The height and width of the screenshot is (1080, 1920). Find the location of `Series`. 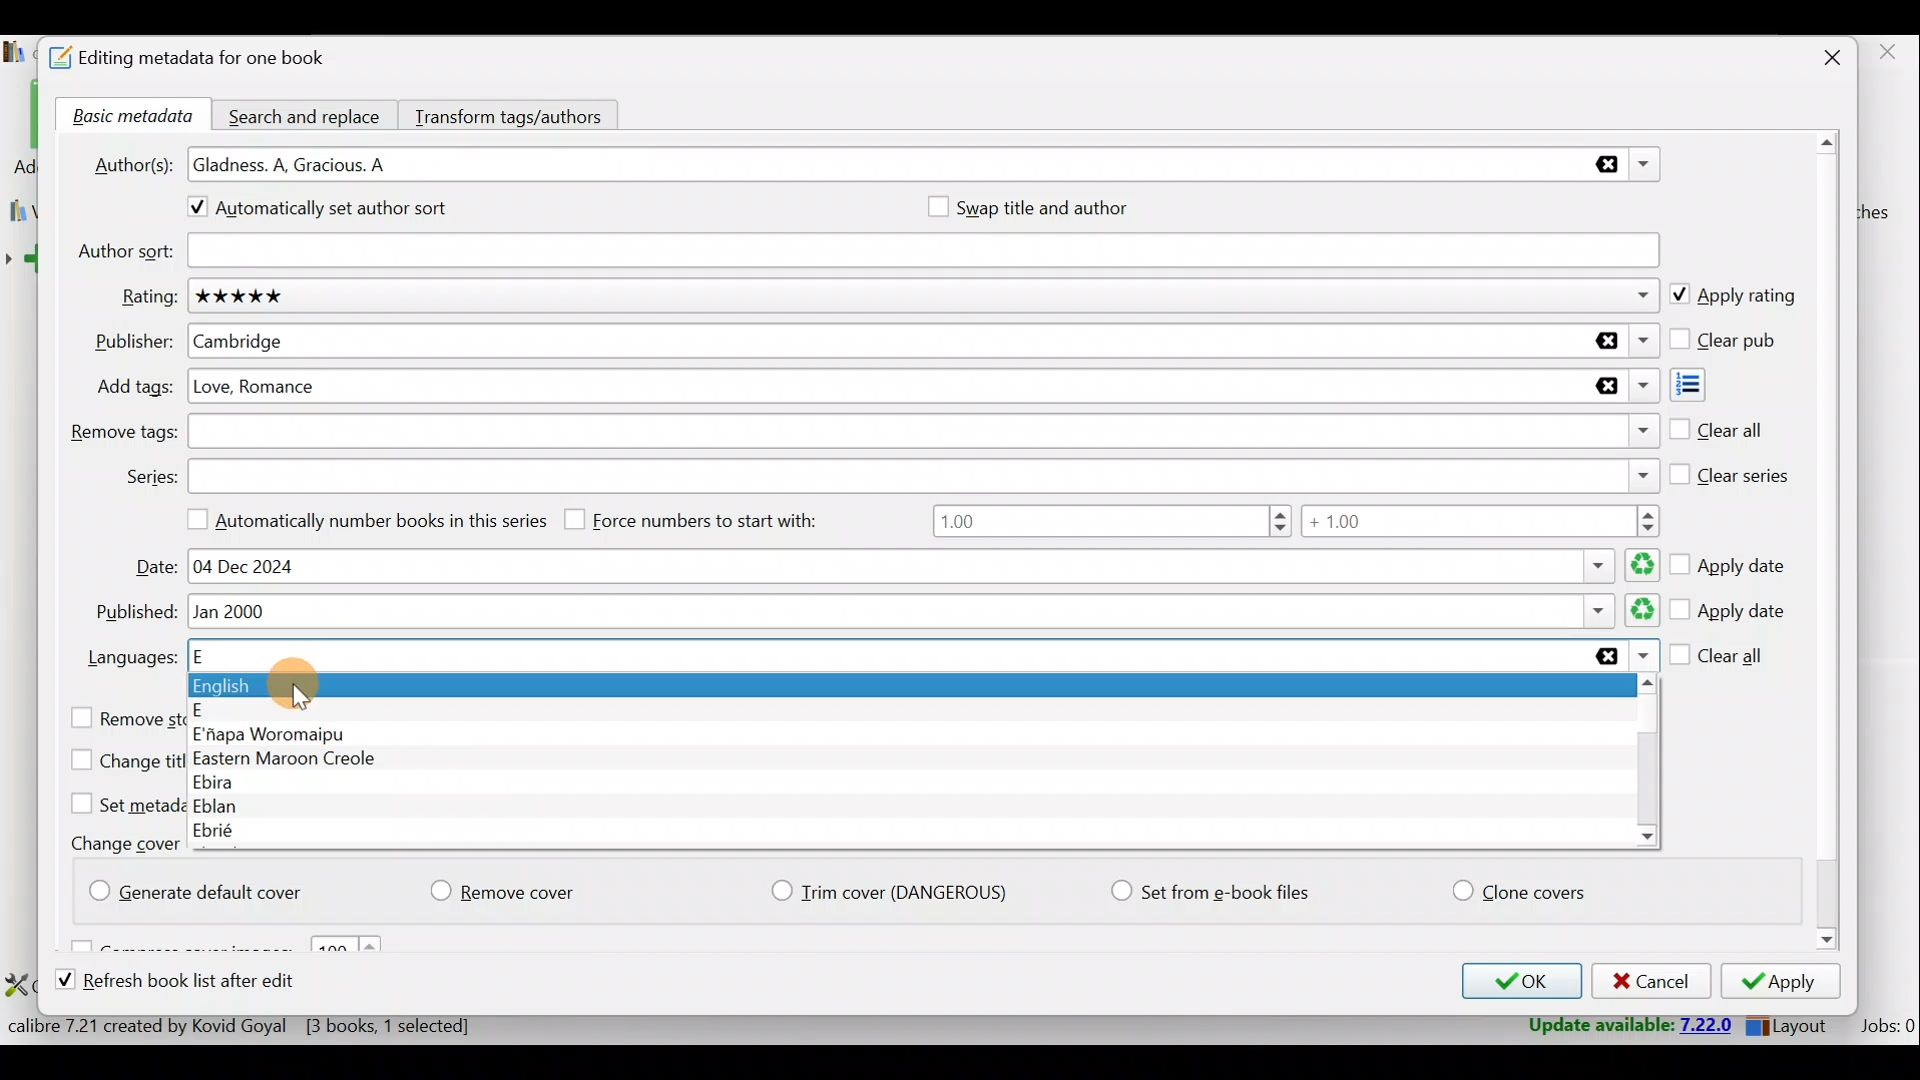

Series is located at coordinates (925, 474).